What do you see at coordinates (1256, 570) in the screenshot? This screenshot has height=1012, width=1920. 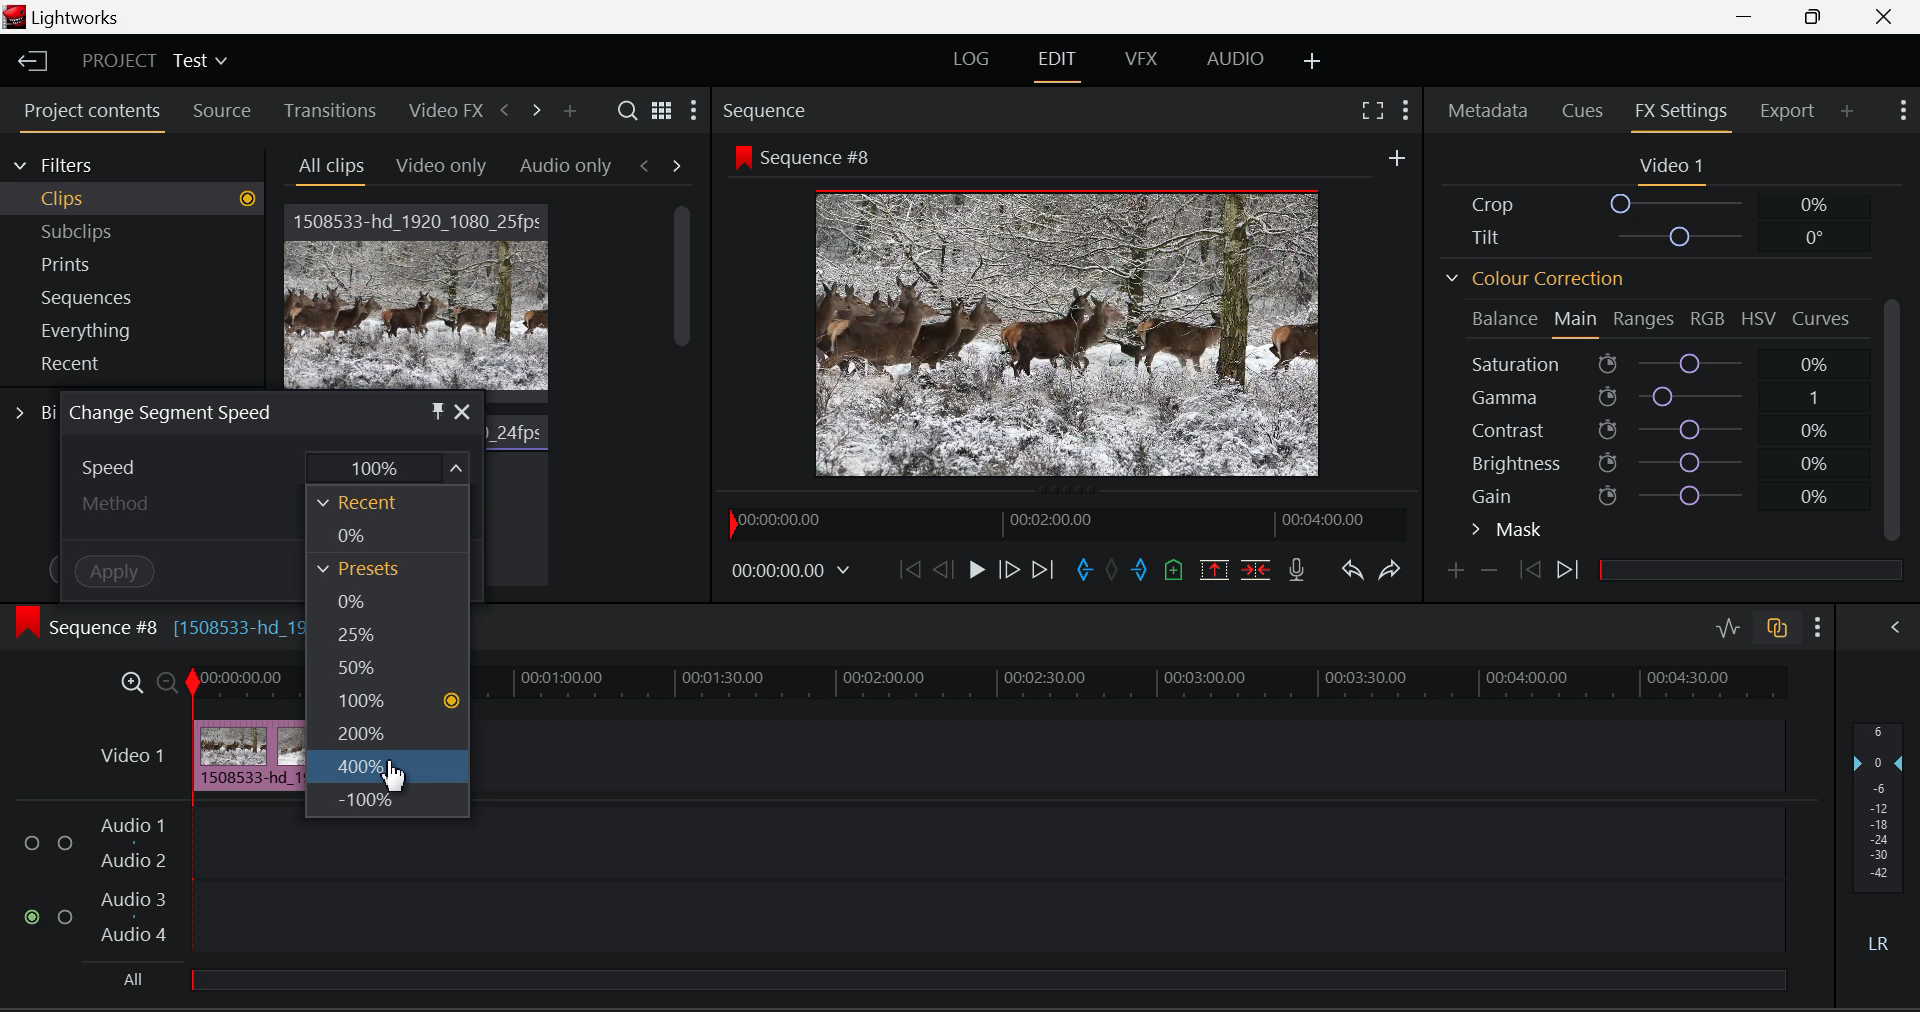 I see `Delete/Cut` at bounding box center [1256, 570].